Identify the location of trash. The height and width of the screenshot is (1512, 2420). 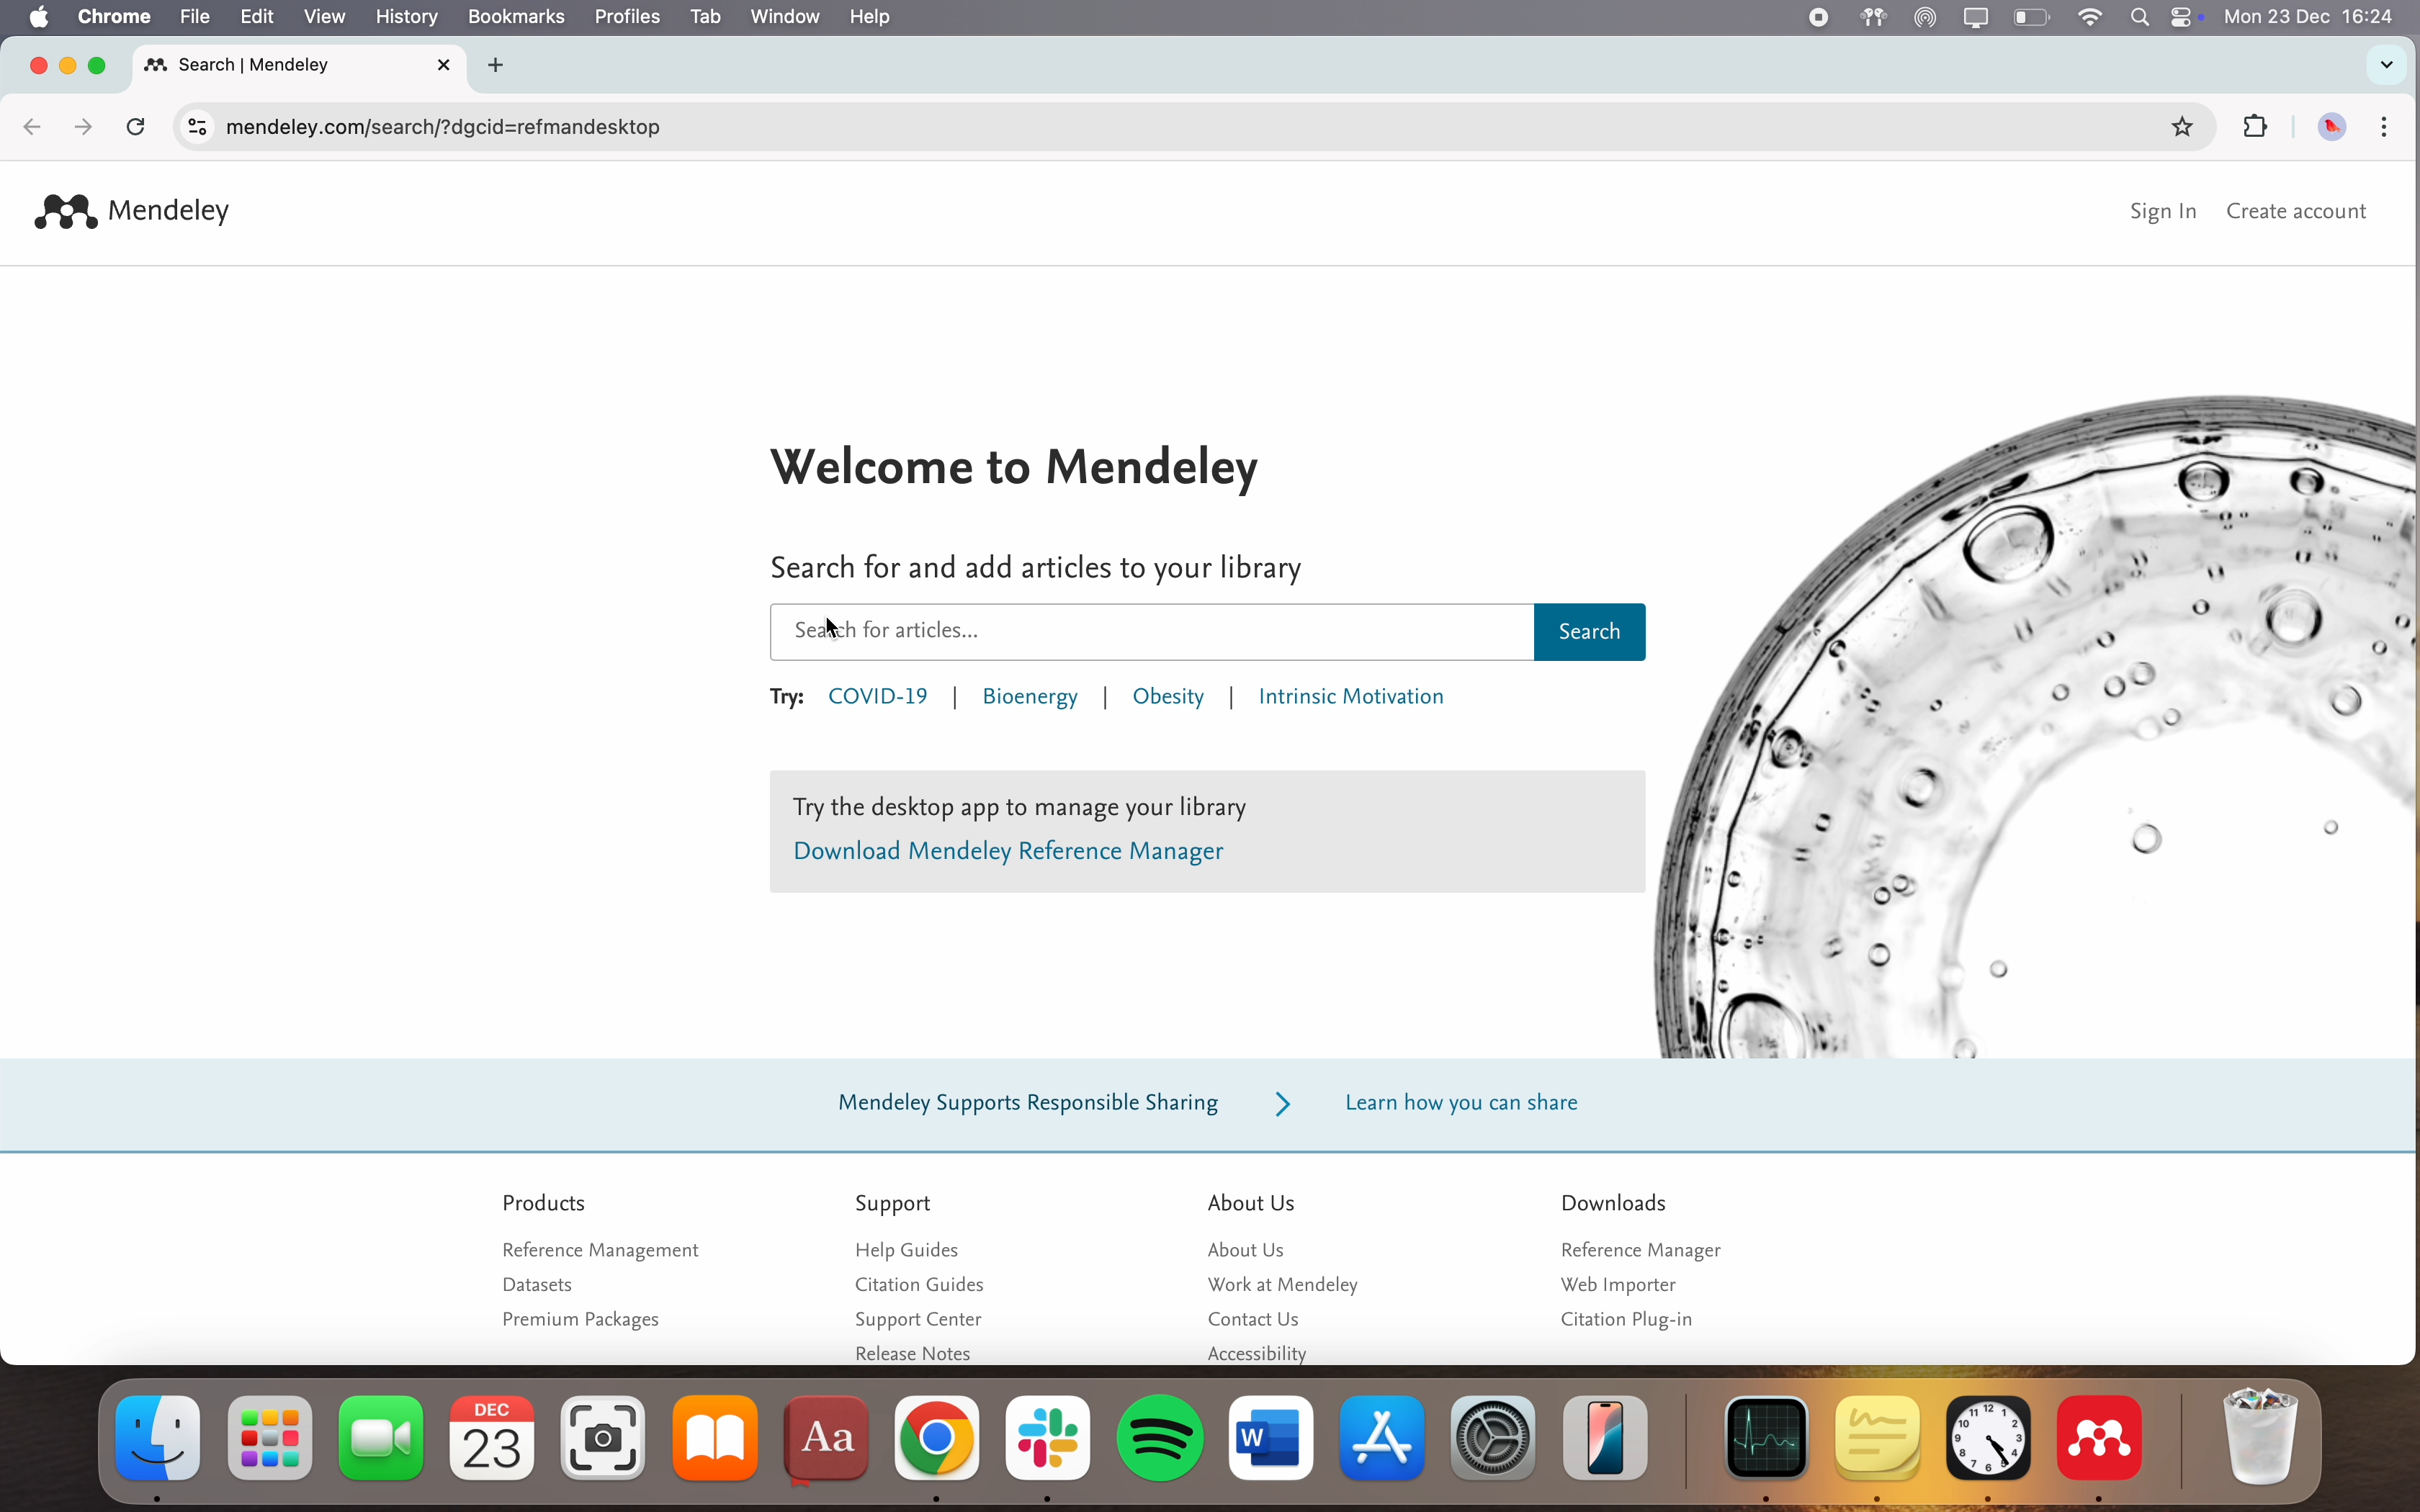
(2263, 1434).